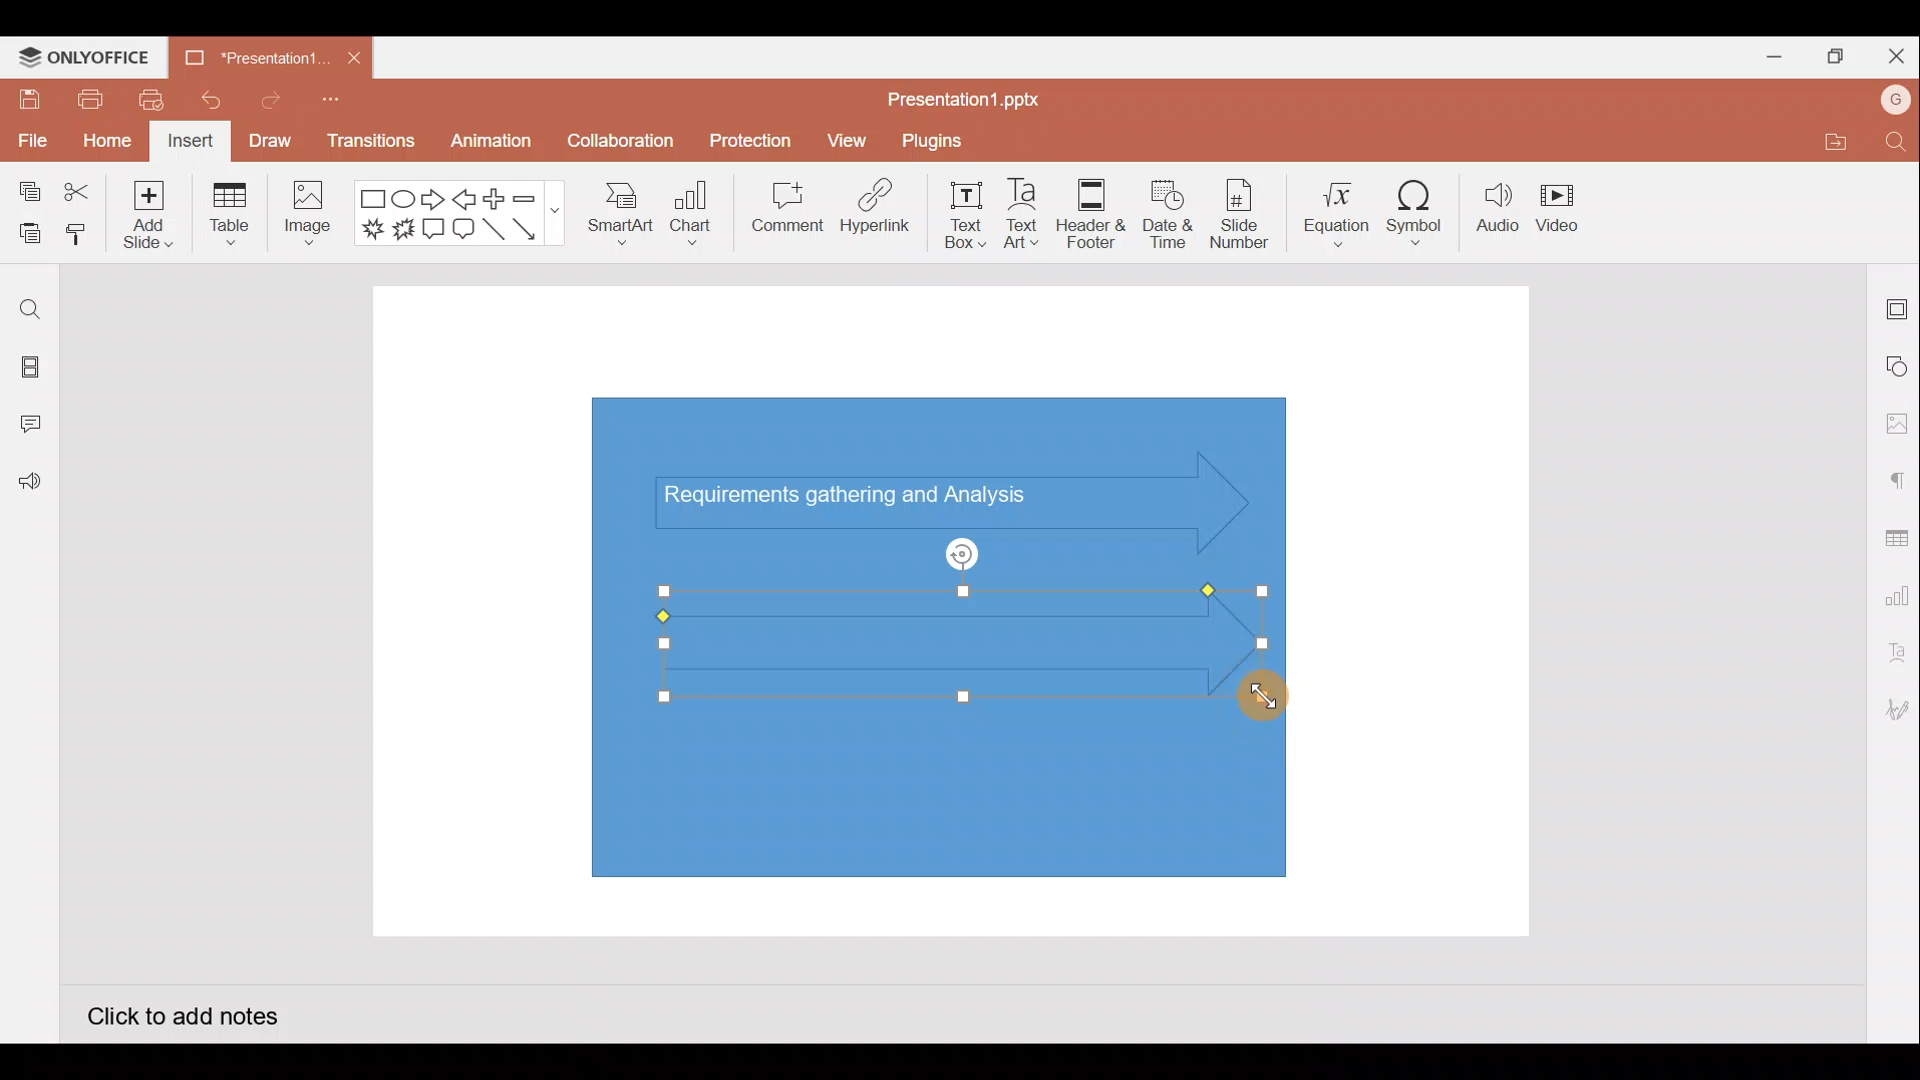  Describe the element at coordinates (535, 197) in the screenshot. I see `Minus` at that location.